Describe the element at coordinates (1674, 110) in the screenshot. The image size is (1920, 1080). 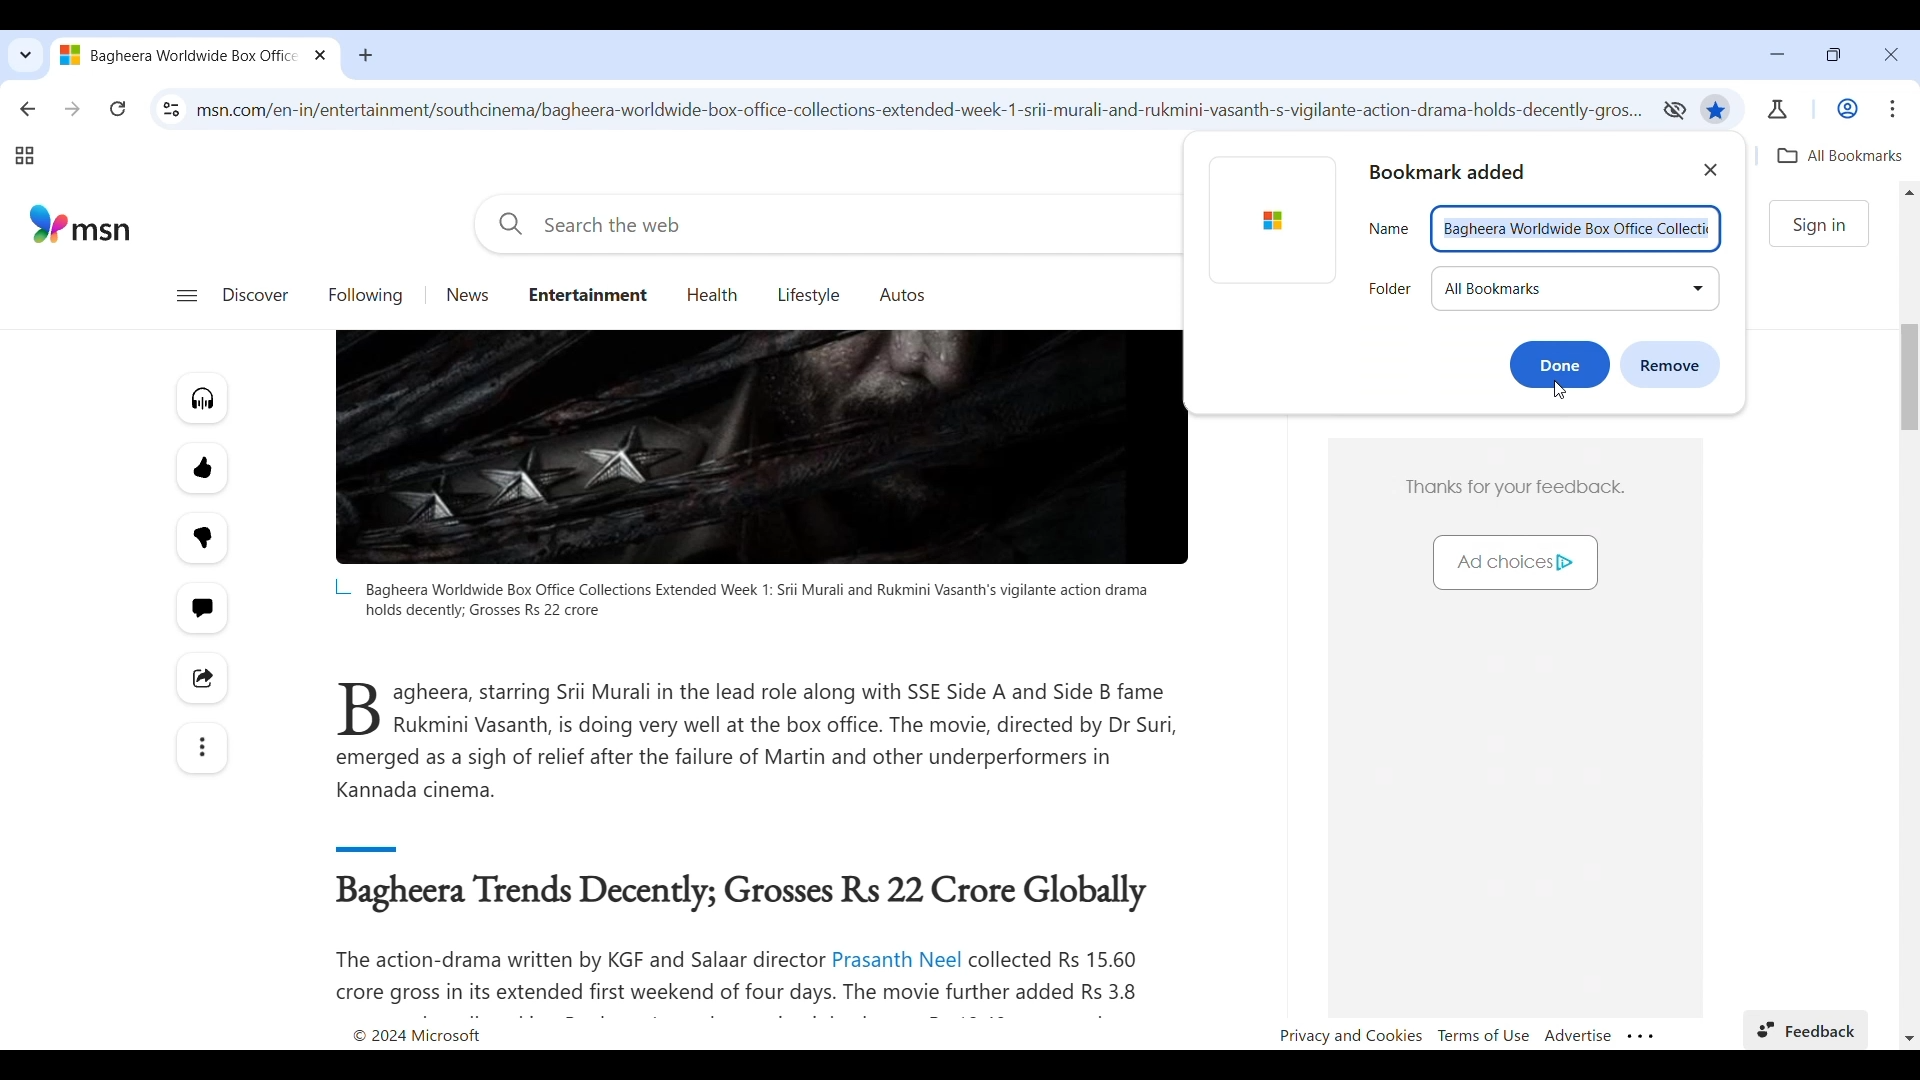
I see `Third-party cookies limited` at that location.